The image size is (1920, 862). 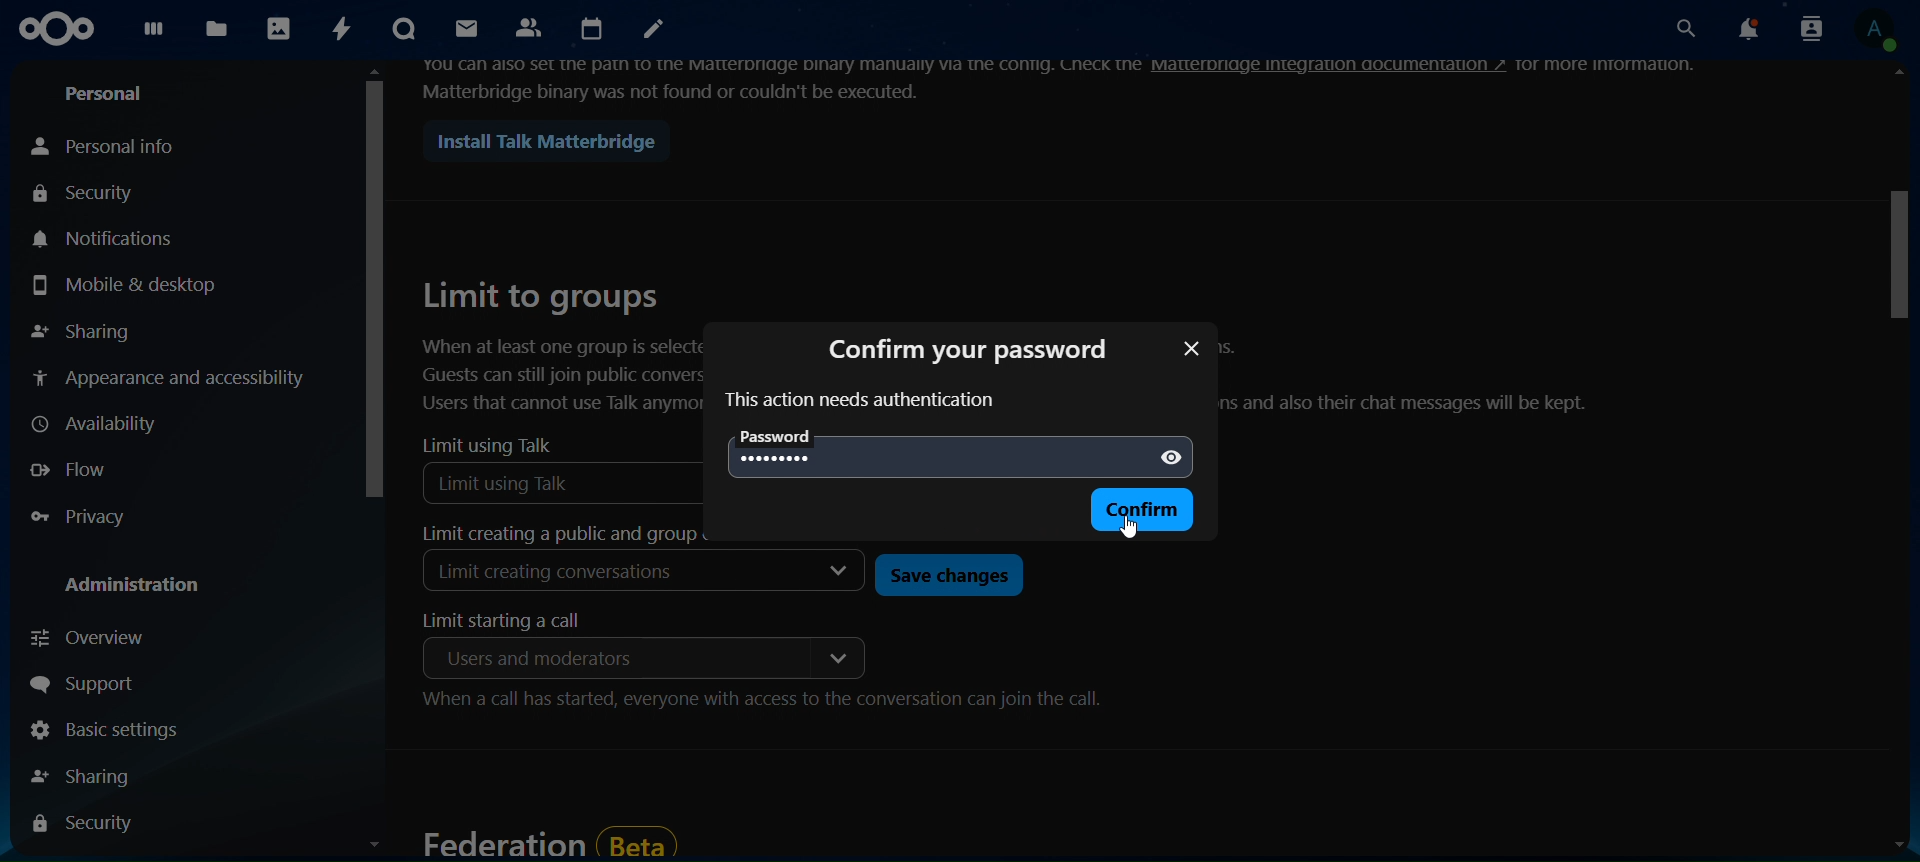 I want to click on federation, so click(x=548, y=841).